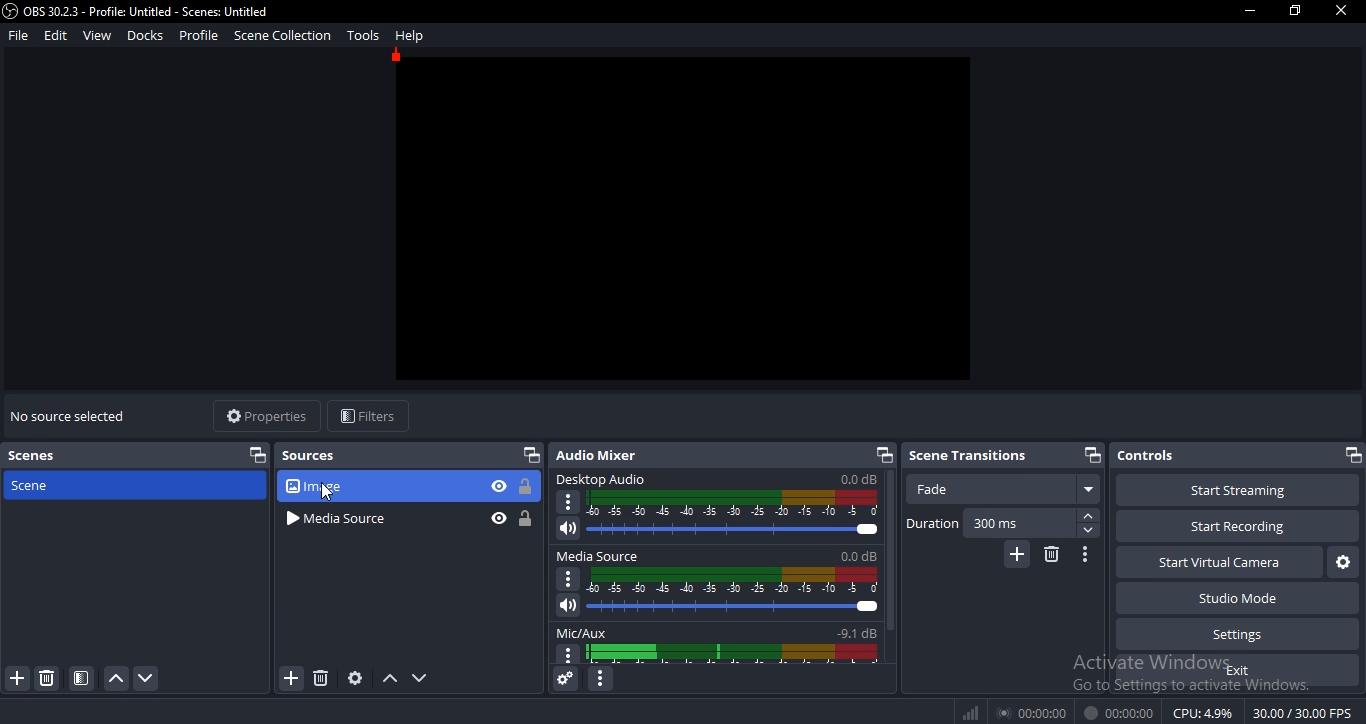  I want to click on remove sources, so click(319, 678).